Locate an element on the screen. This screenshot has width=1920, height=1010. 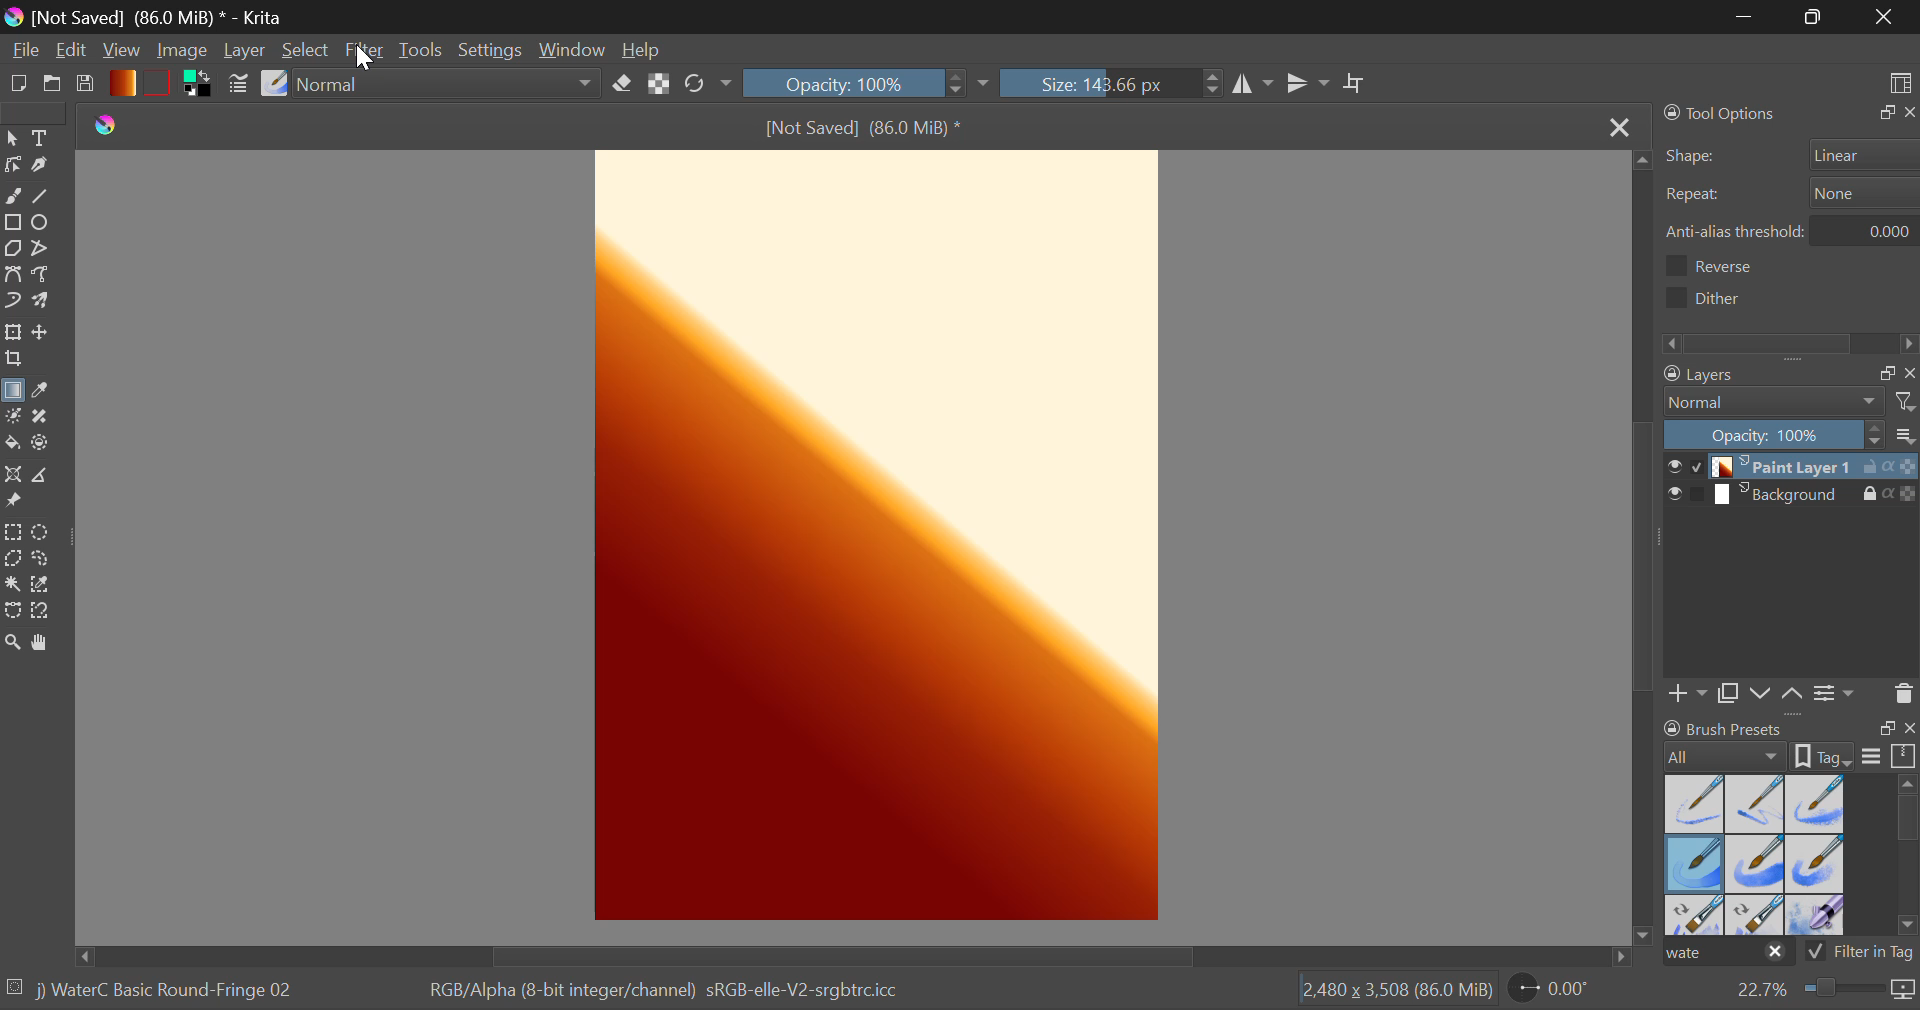
Brush presets is located at coordinates (1727, 727).